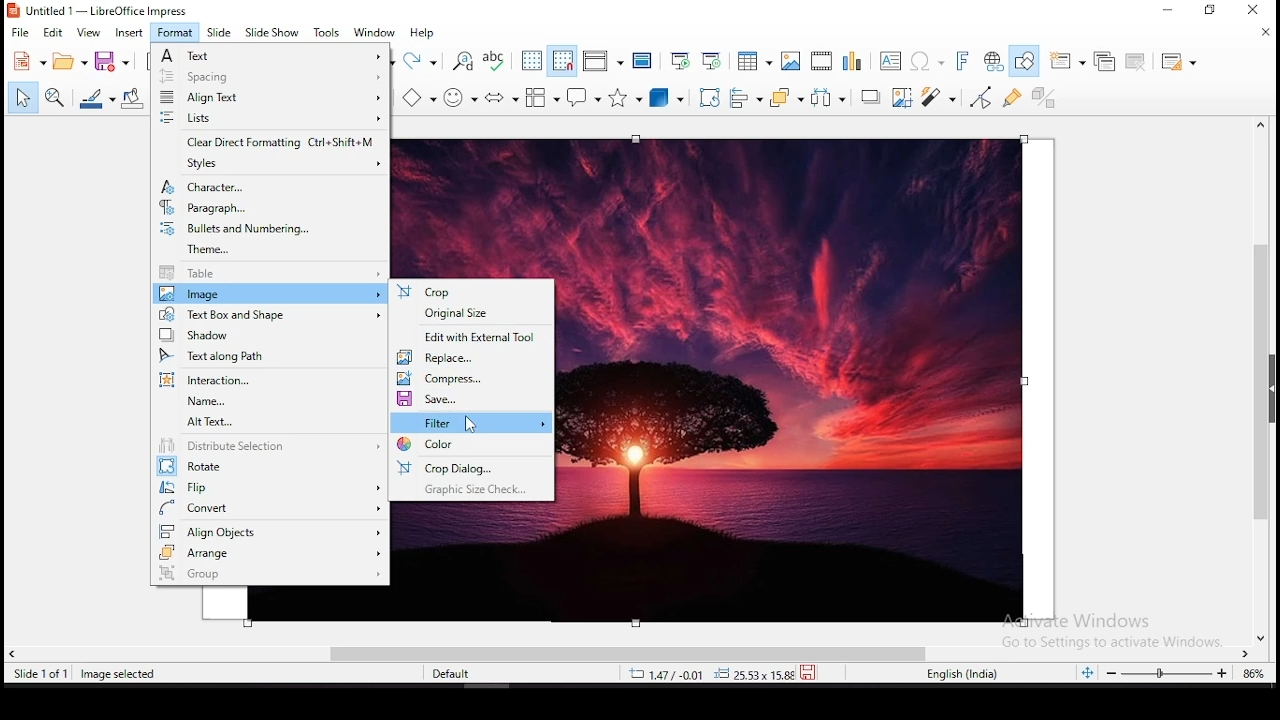 This screenshot has height=720, width=1280. What do you see at coordinates (1010, 98) in the screenshot?
I see `show gluepoints functions` at bounding box center [1010, 98].